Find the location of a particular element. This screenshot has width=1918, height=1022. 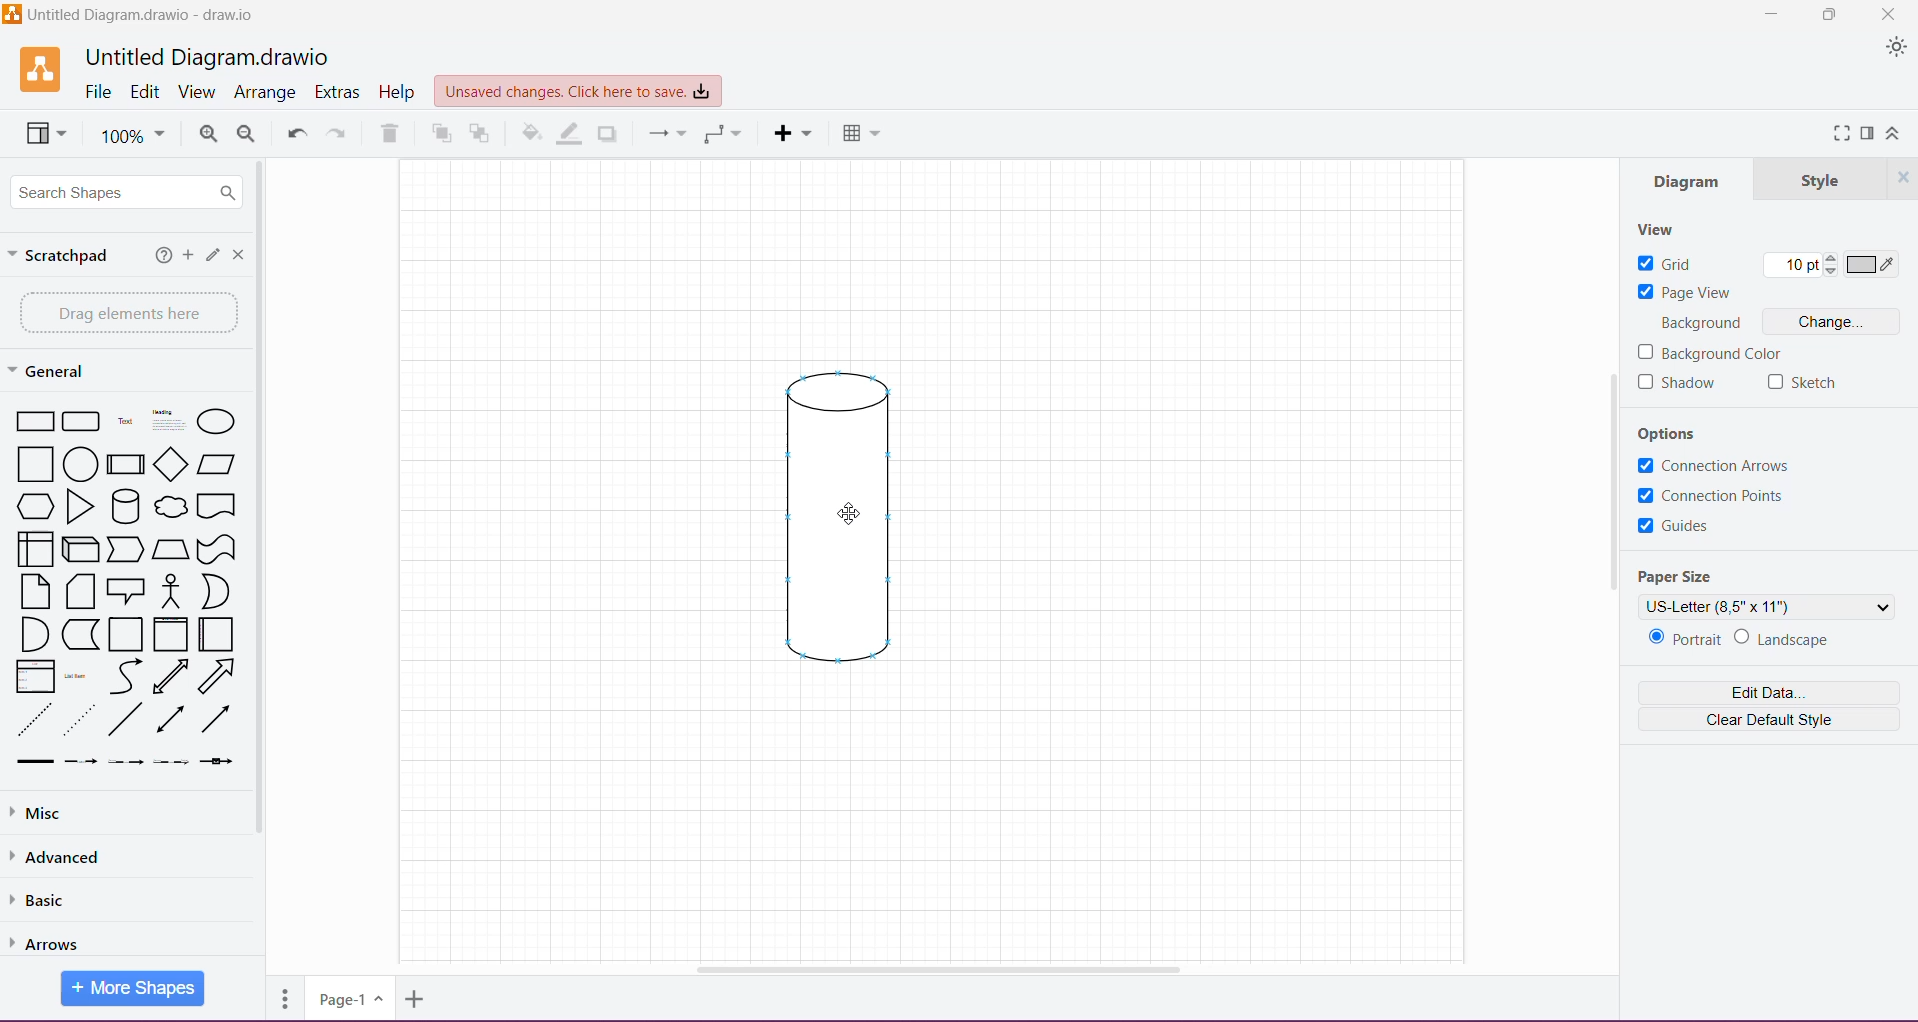

Set grid color is located at coordinates (1873, 265).